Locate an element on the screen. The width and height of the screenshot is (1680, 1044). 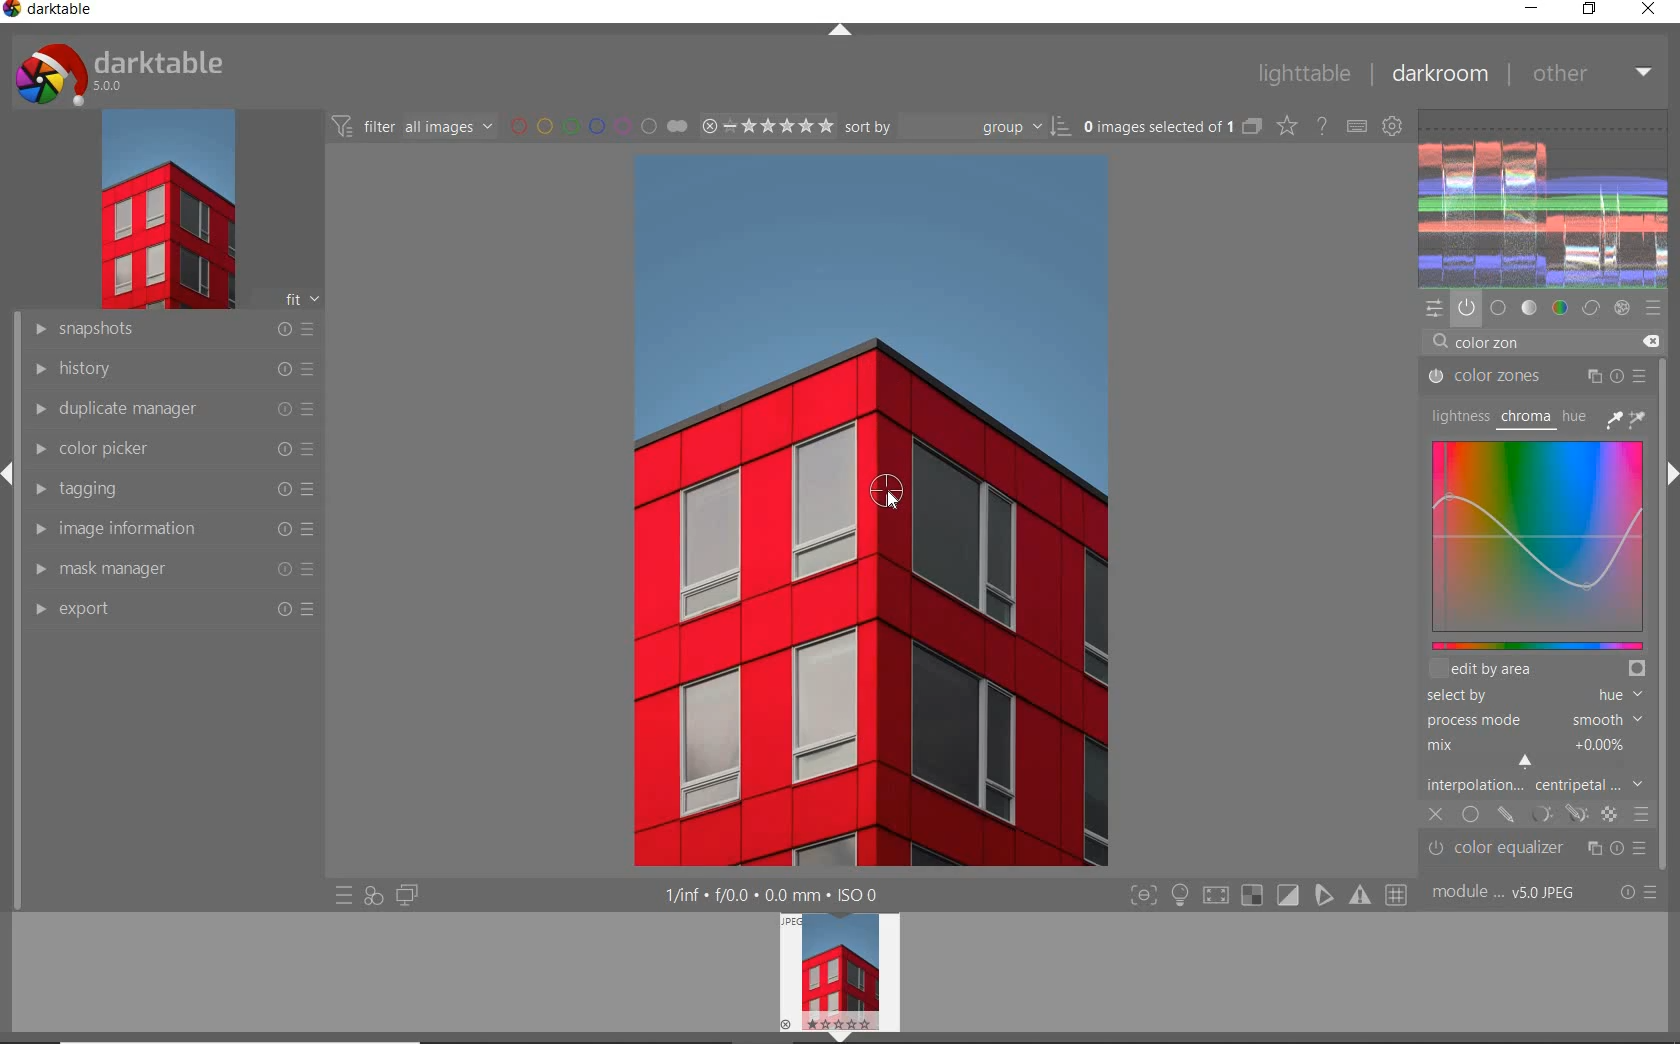
LIGHTNESS is located at coordinates (1457, 415).